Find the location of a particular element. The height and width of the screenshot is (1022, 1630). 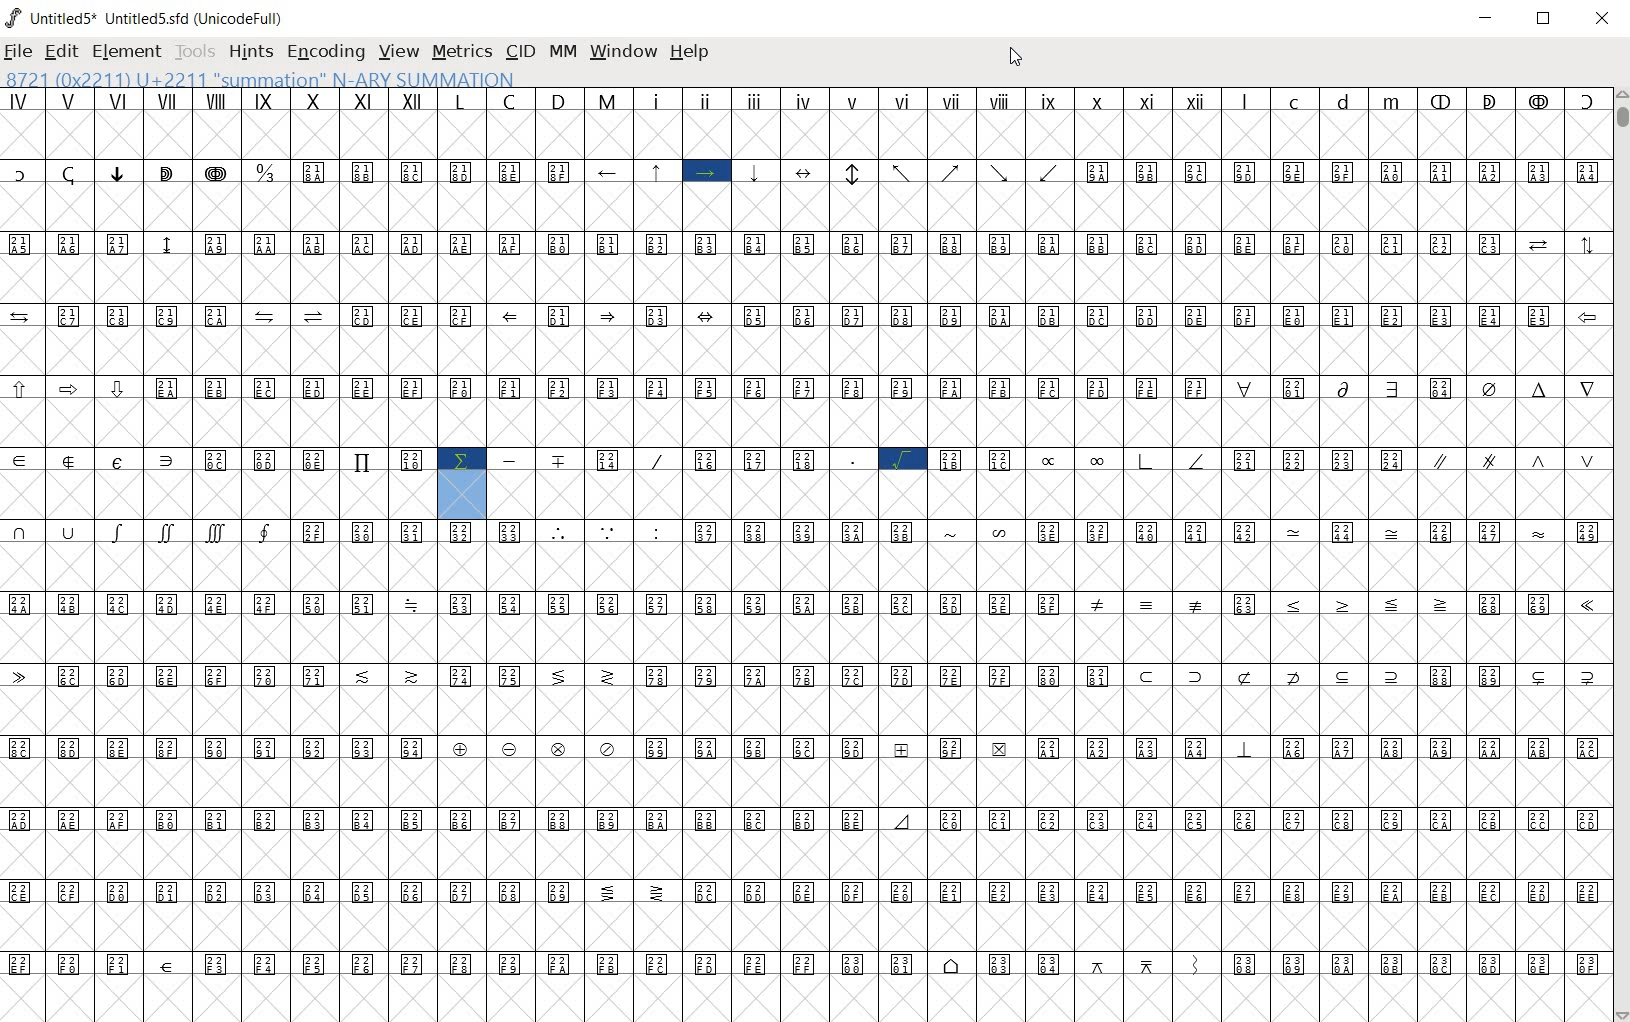

empty cells is located at coordinates (808, 423).